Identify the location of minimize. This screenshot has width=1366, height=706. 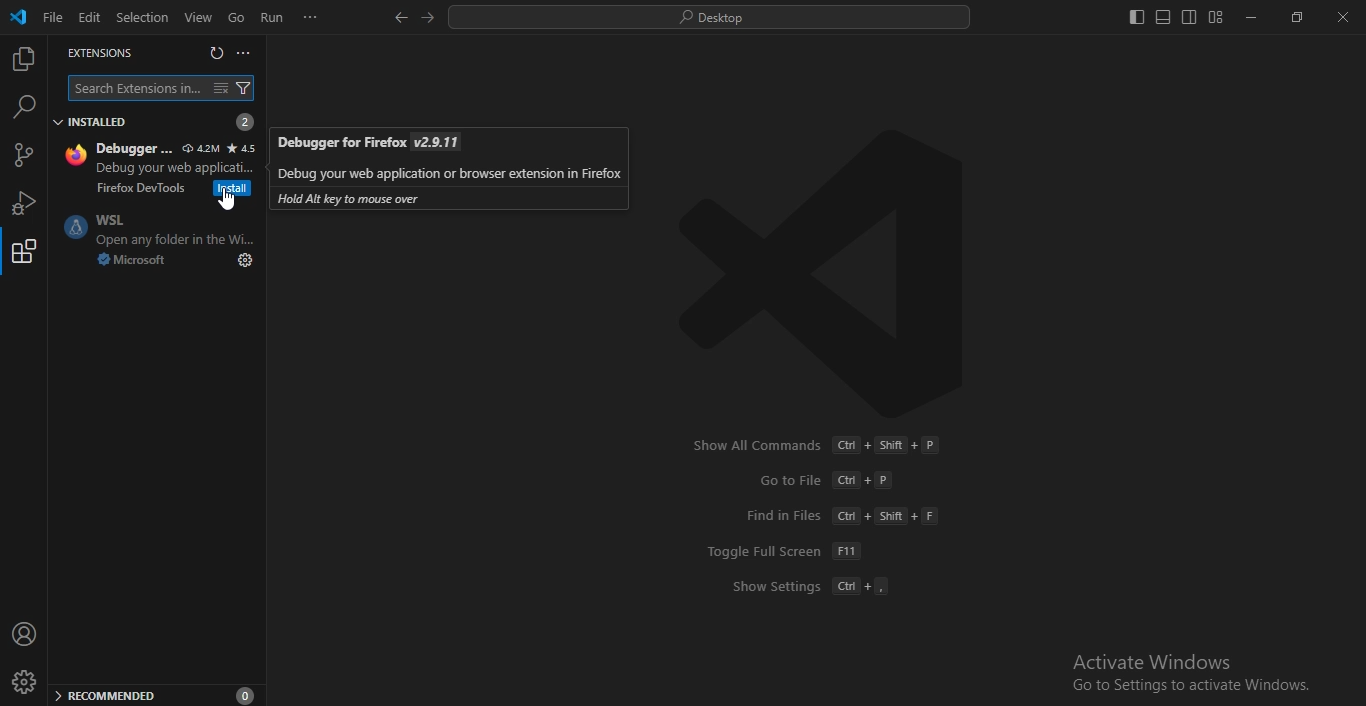
(1251, 19).